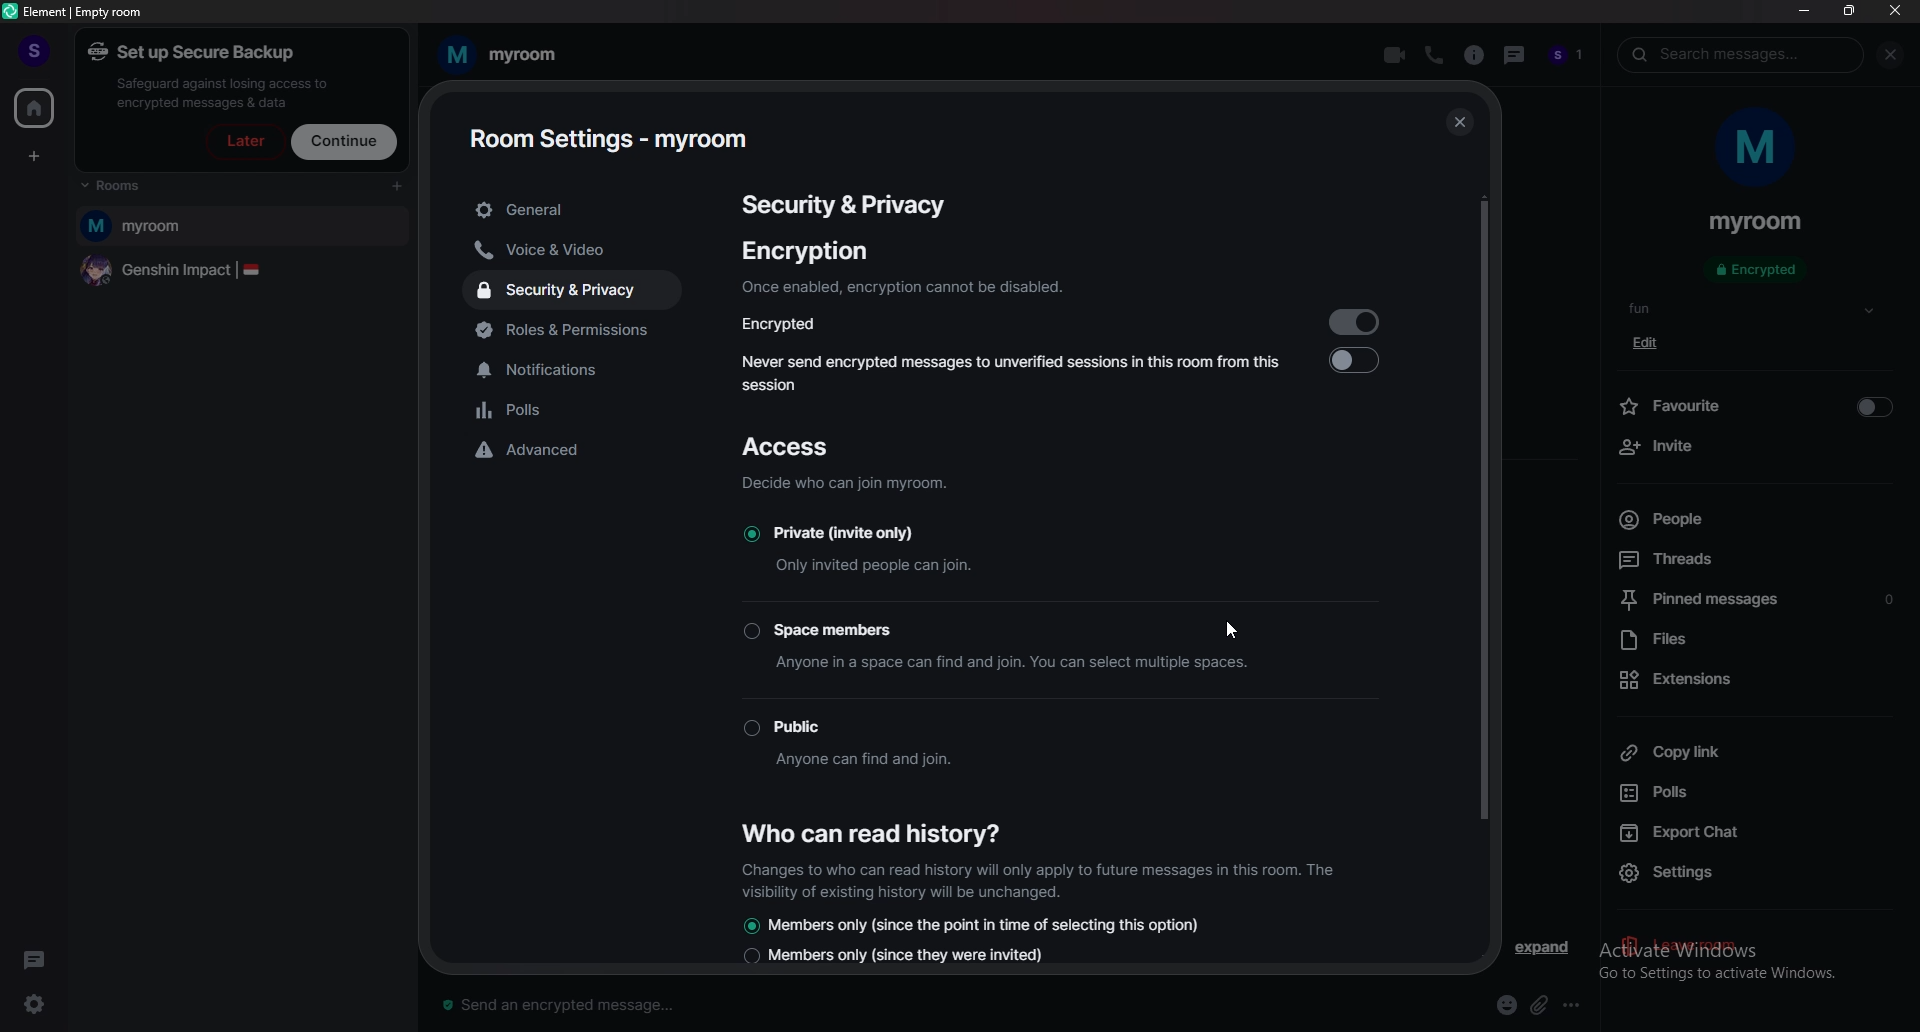 The width and height of the screenshot is (1920, 1032). What do you see at coordinates (32, 159) in the screenshot?
I see `create a space` at bounding box center [32, 159].